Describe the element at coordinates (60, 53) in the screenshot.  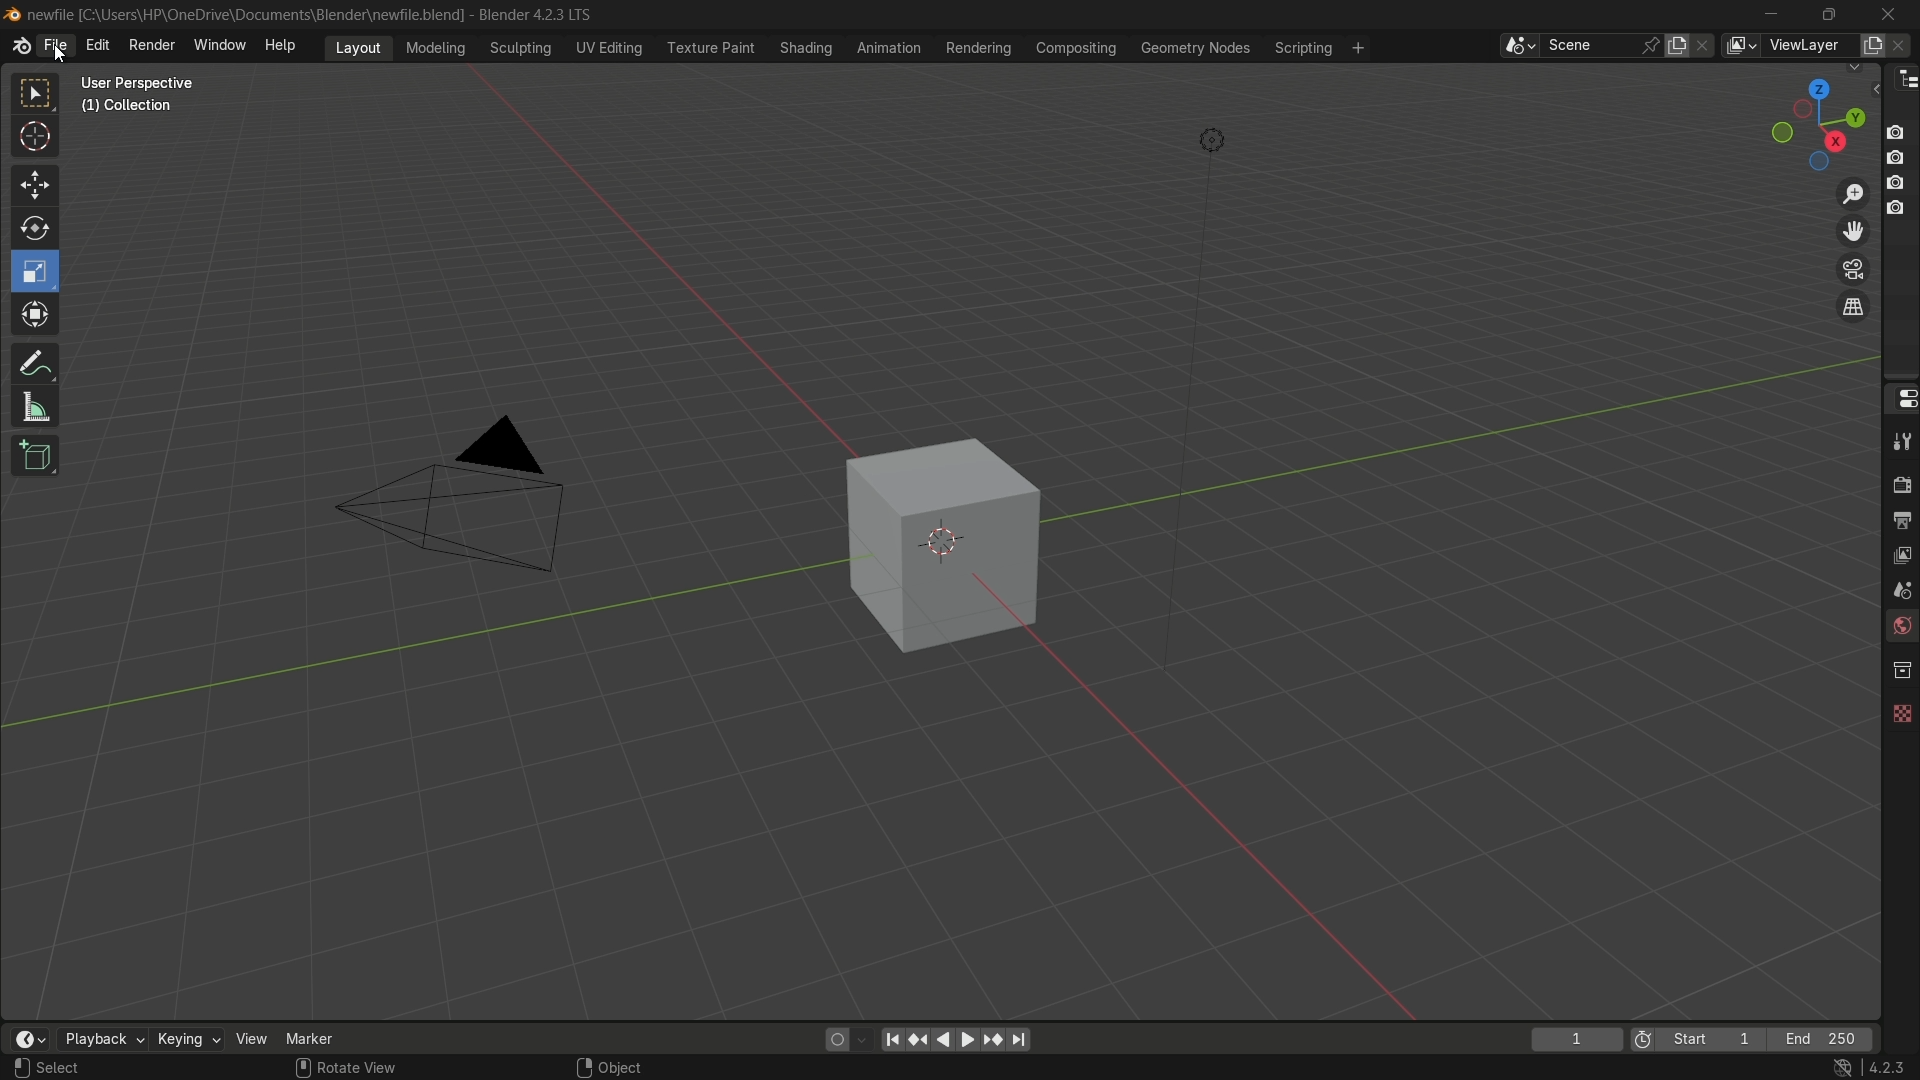
I see `Cursor` at that location.